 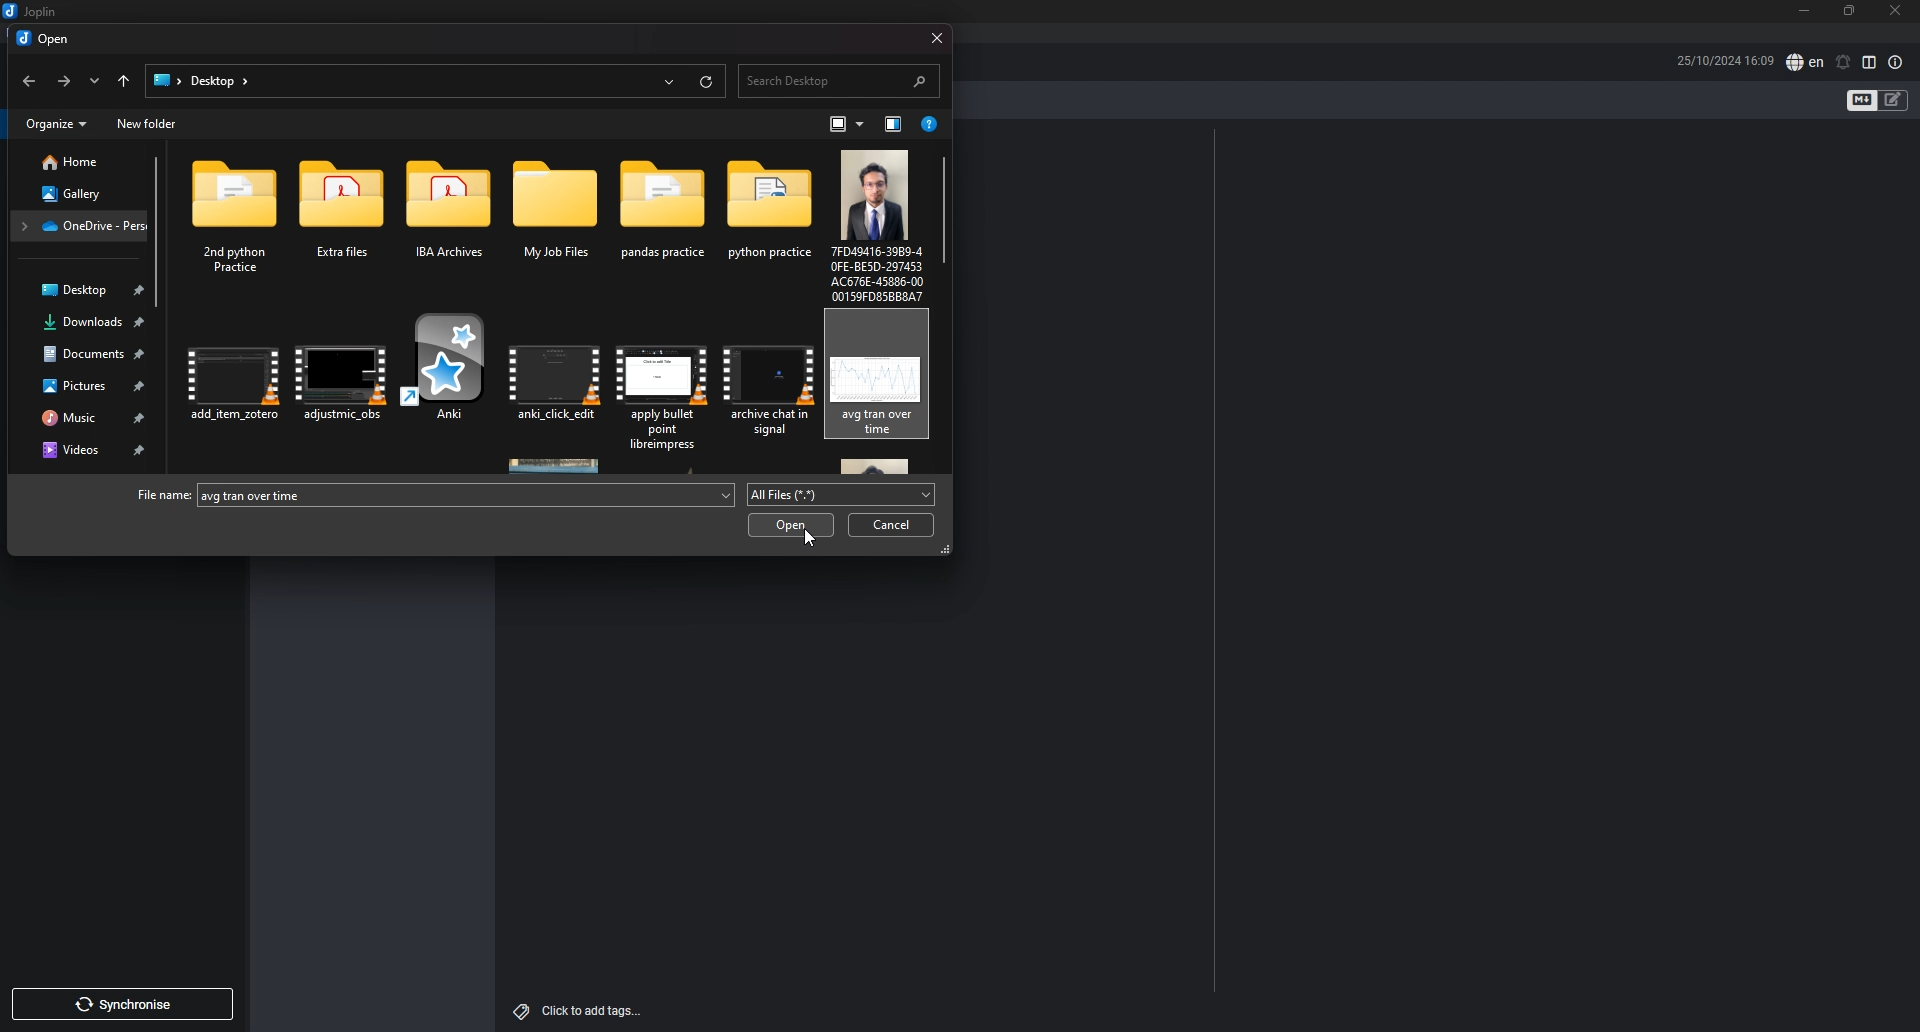 I want to click on synchronise, so click(x=121, y=1004).